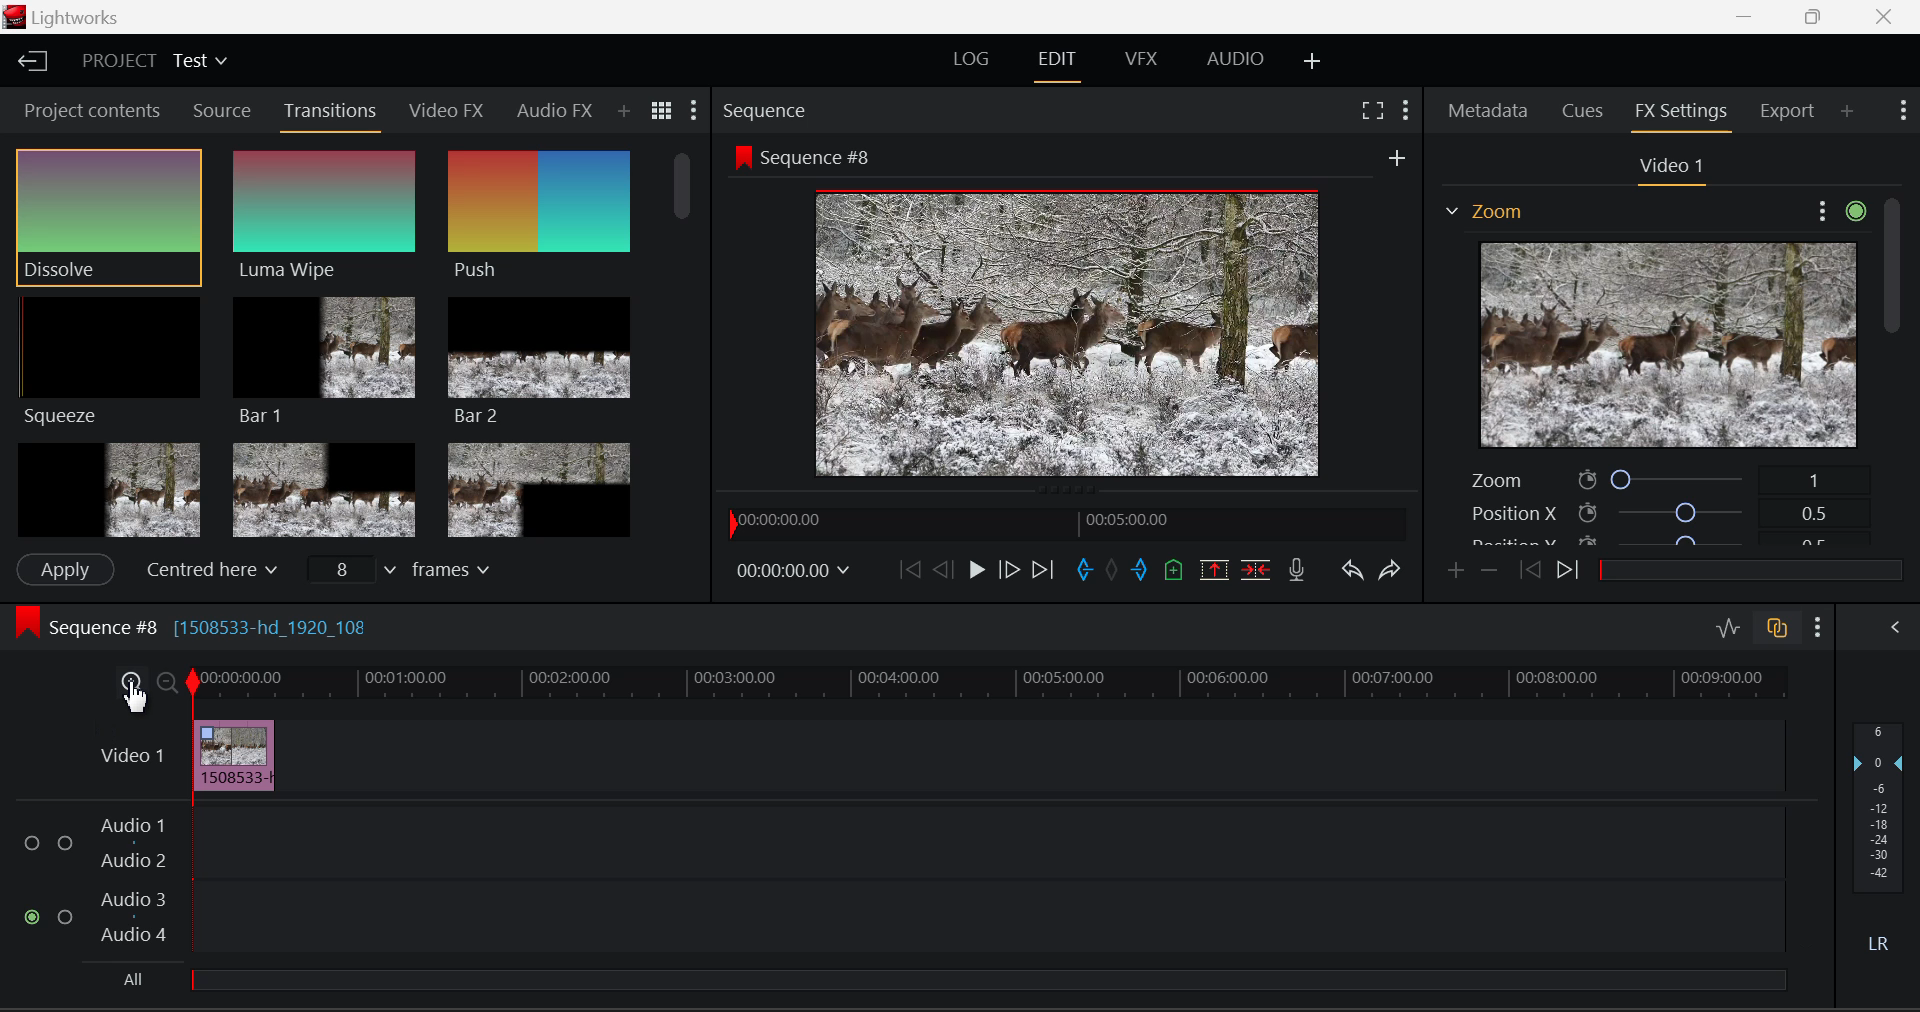 The image size is (1920, 1012). What do you see at coordinates (540, 490) in the screenshot?
I see `Box 3` at bounding box center [540, 490].